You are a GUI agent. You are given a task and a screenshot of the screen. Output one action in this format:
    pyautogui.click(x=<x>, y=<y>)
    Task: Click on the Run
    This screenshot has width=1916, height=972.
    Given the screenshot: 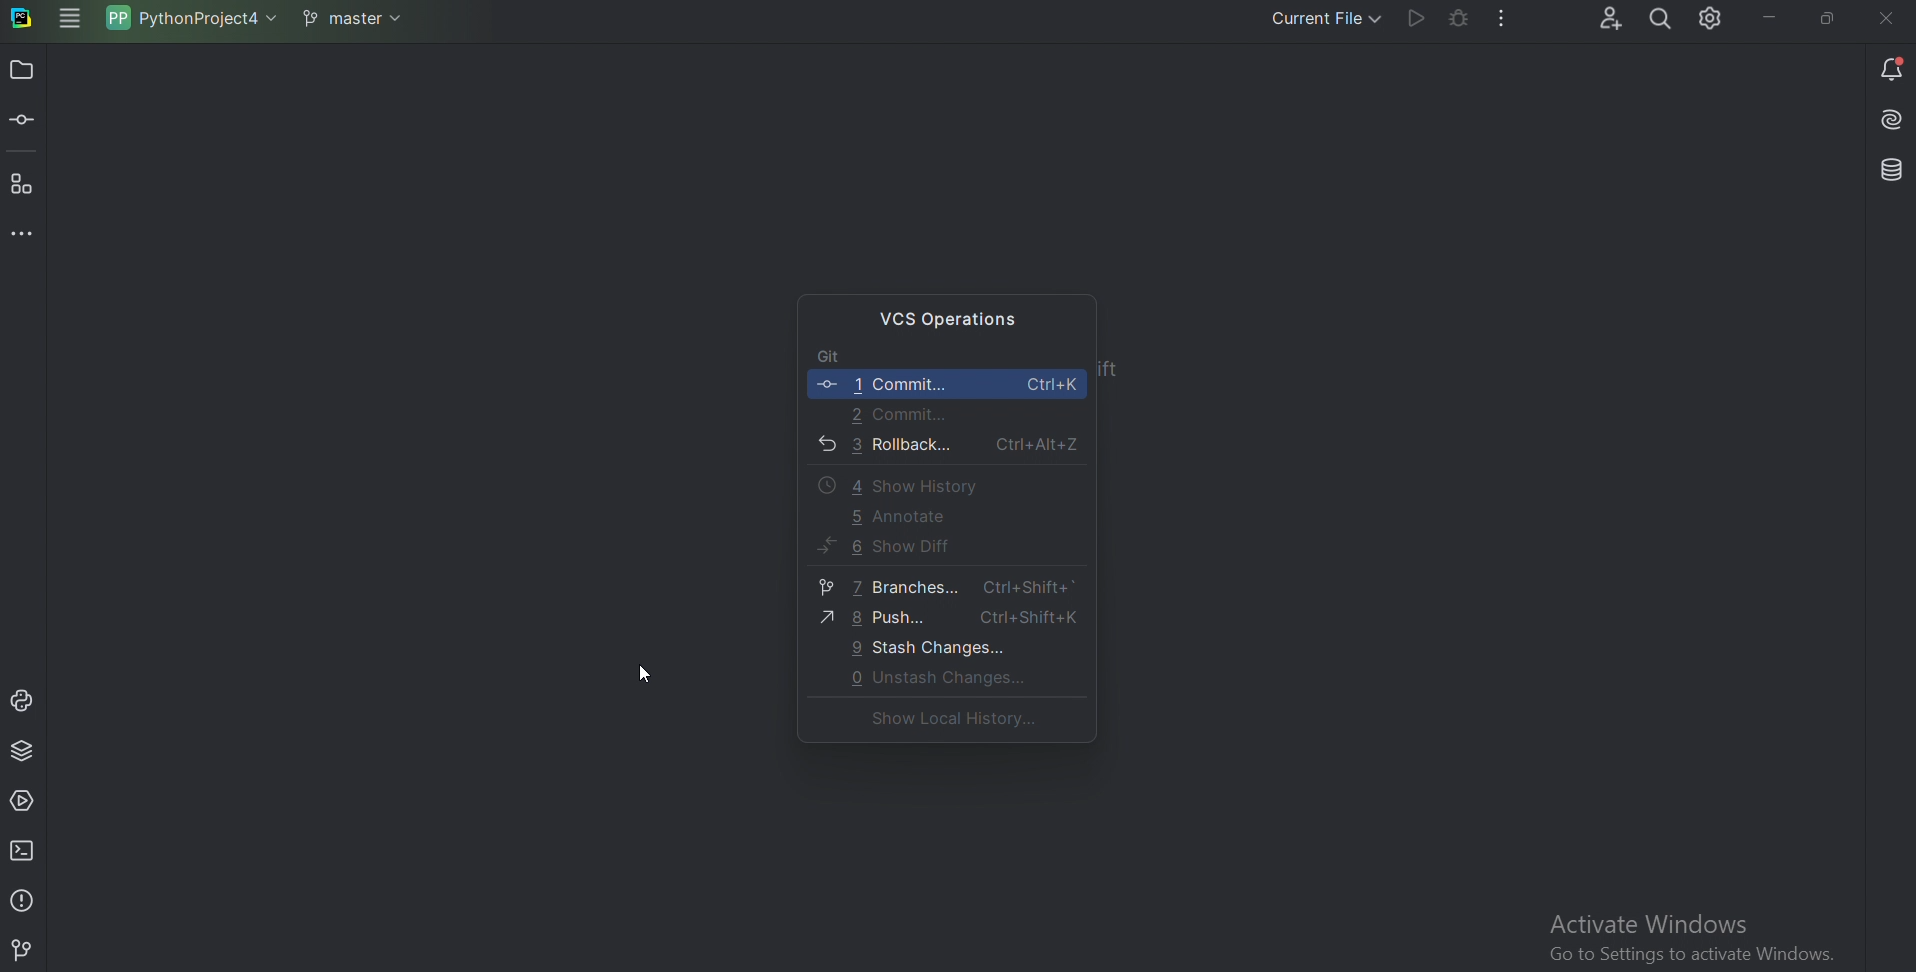 What is the action you would take?
    pyautogui.click(x=1410, y=21)
    